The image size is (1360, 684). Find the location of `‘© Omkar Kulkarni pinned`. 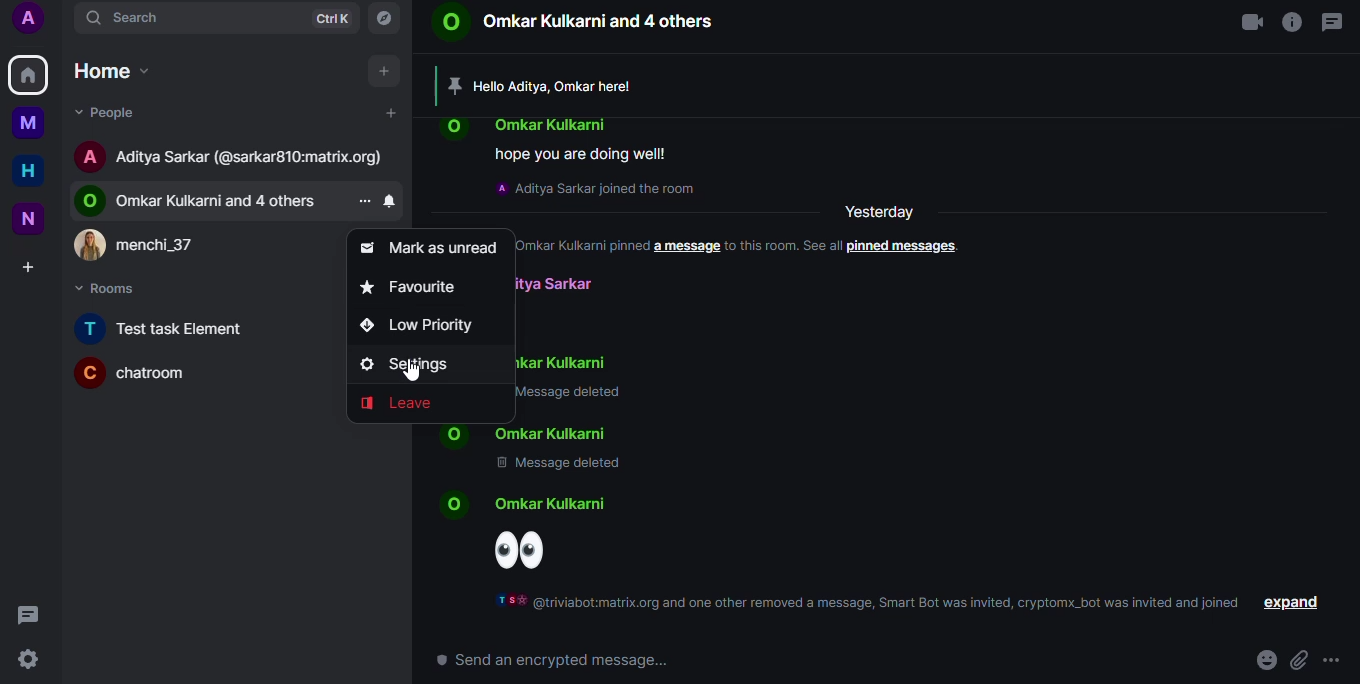

‘© Omkar Kulkarni pinned is located at coordinates (584, 246).